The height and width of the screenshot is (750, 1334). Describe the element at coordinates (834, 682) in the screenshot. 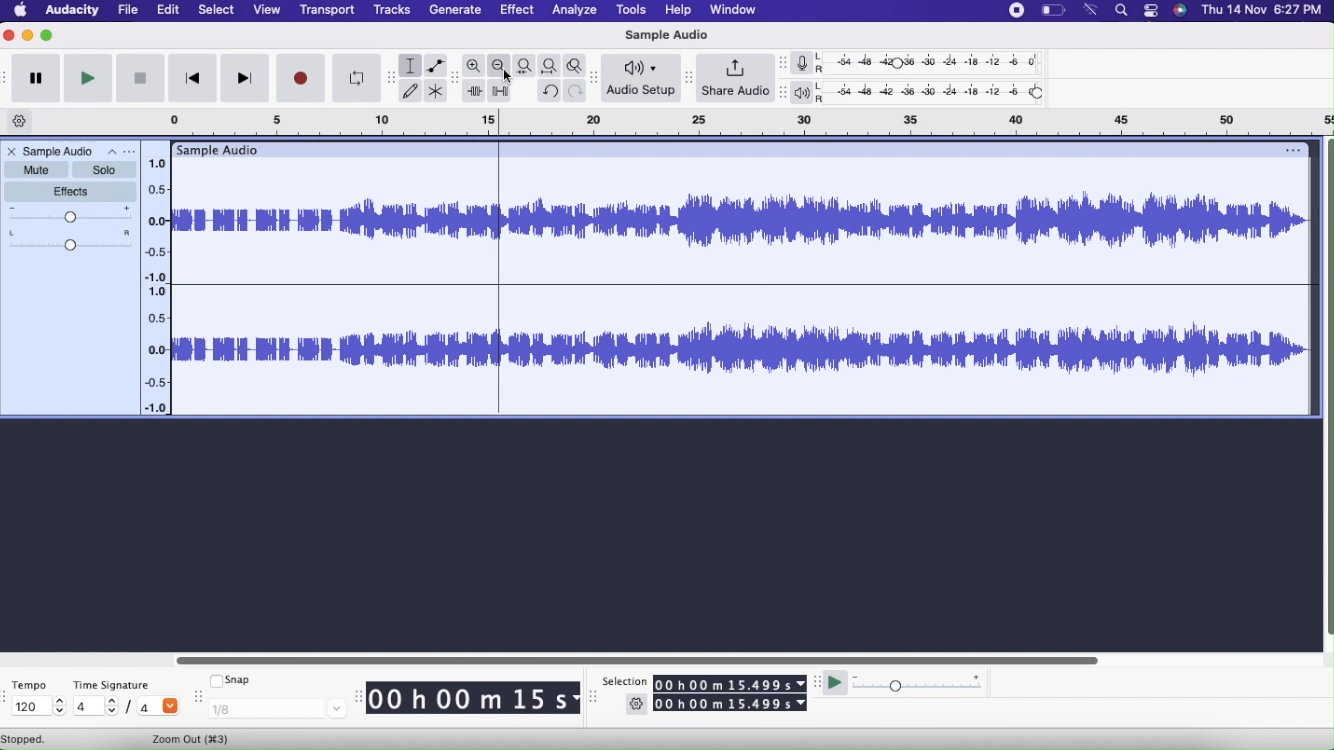

I see `Play at speed` at that location.